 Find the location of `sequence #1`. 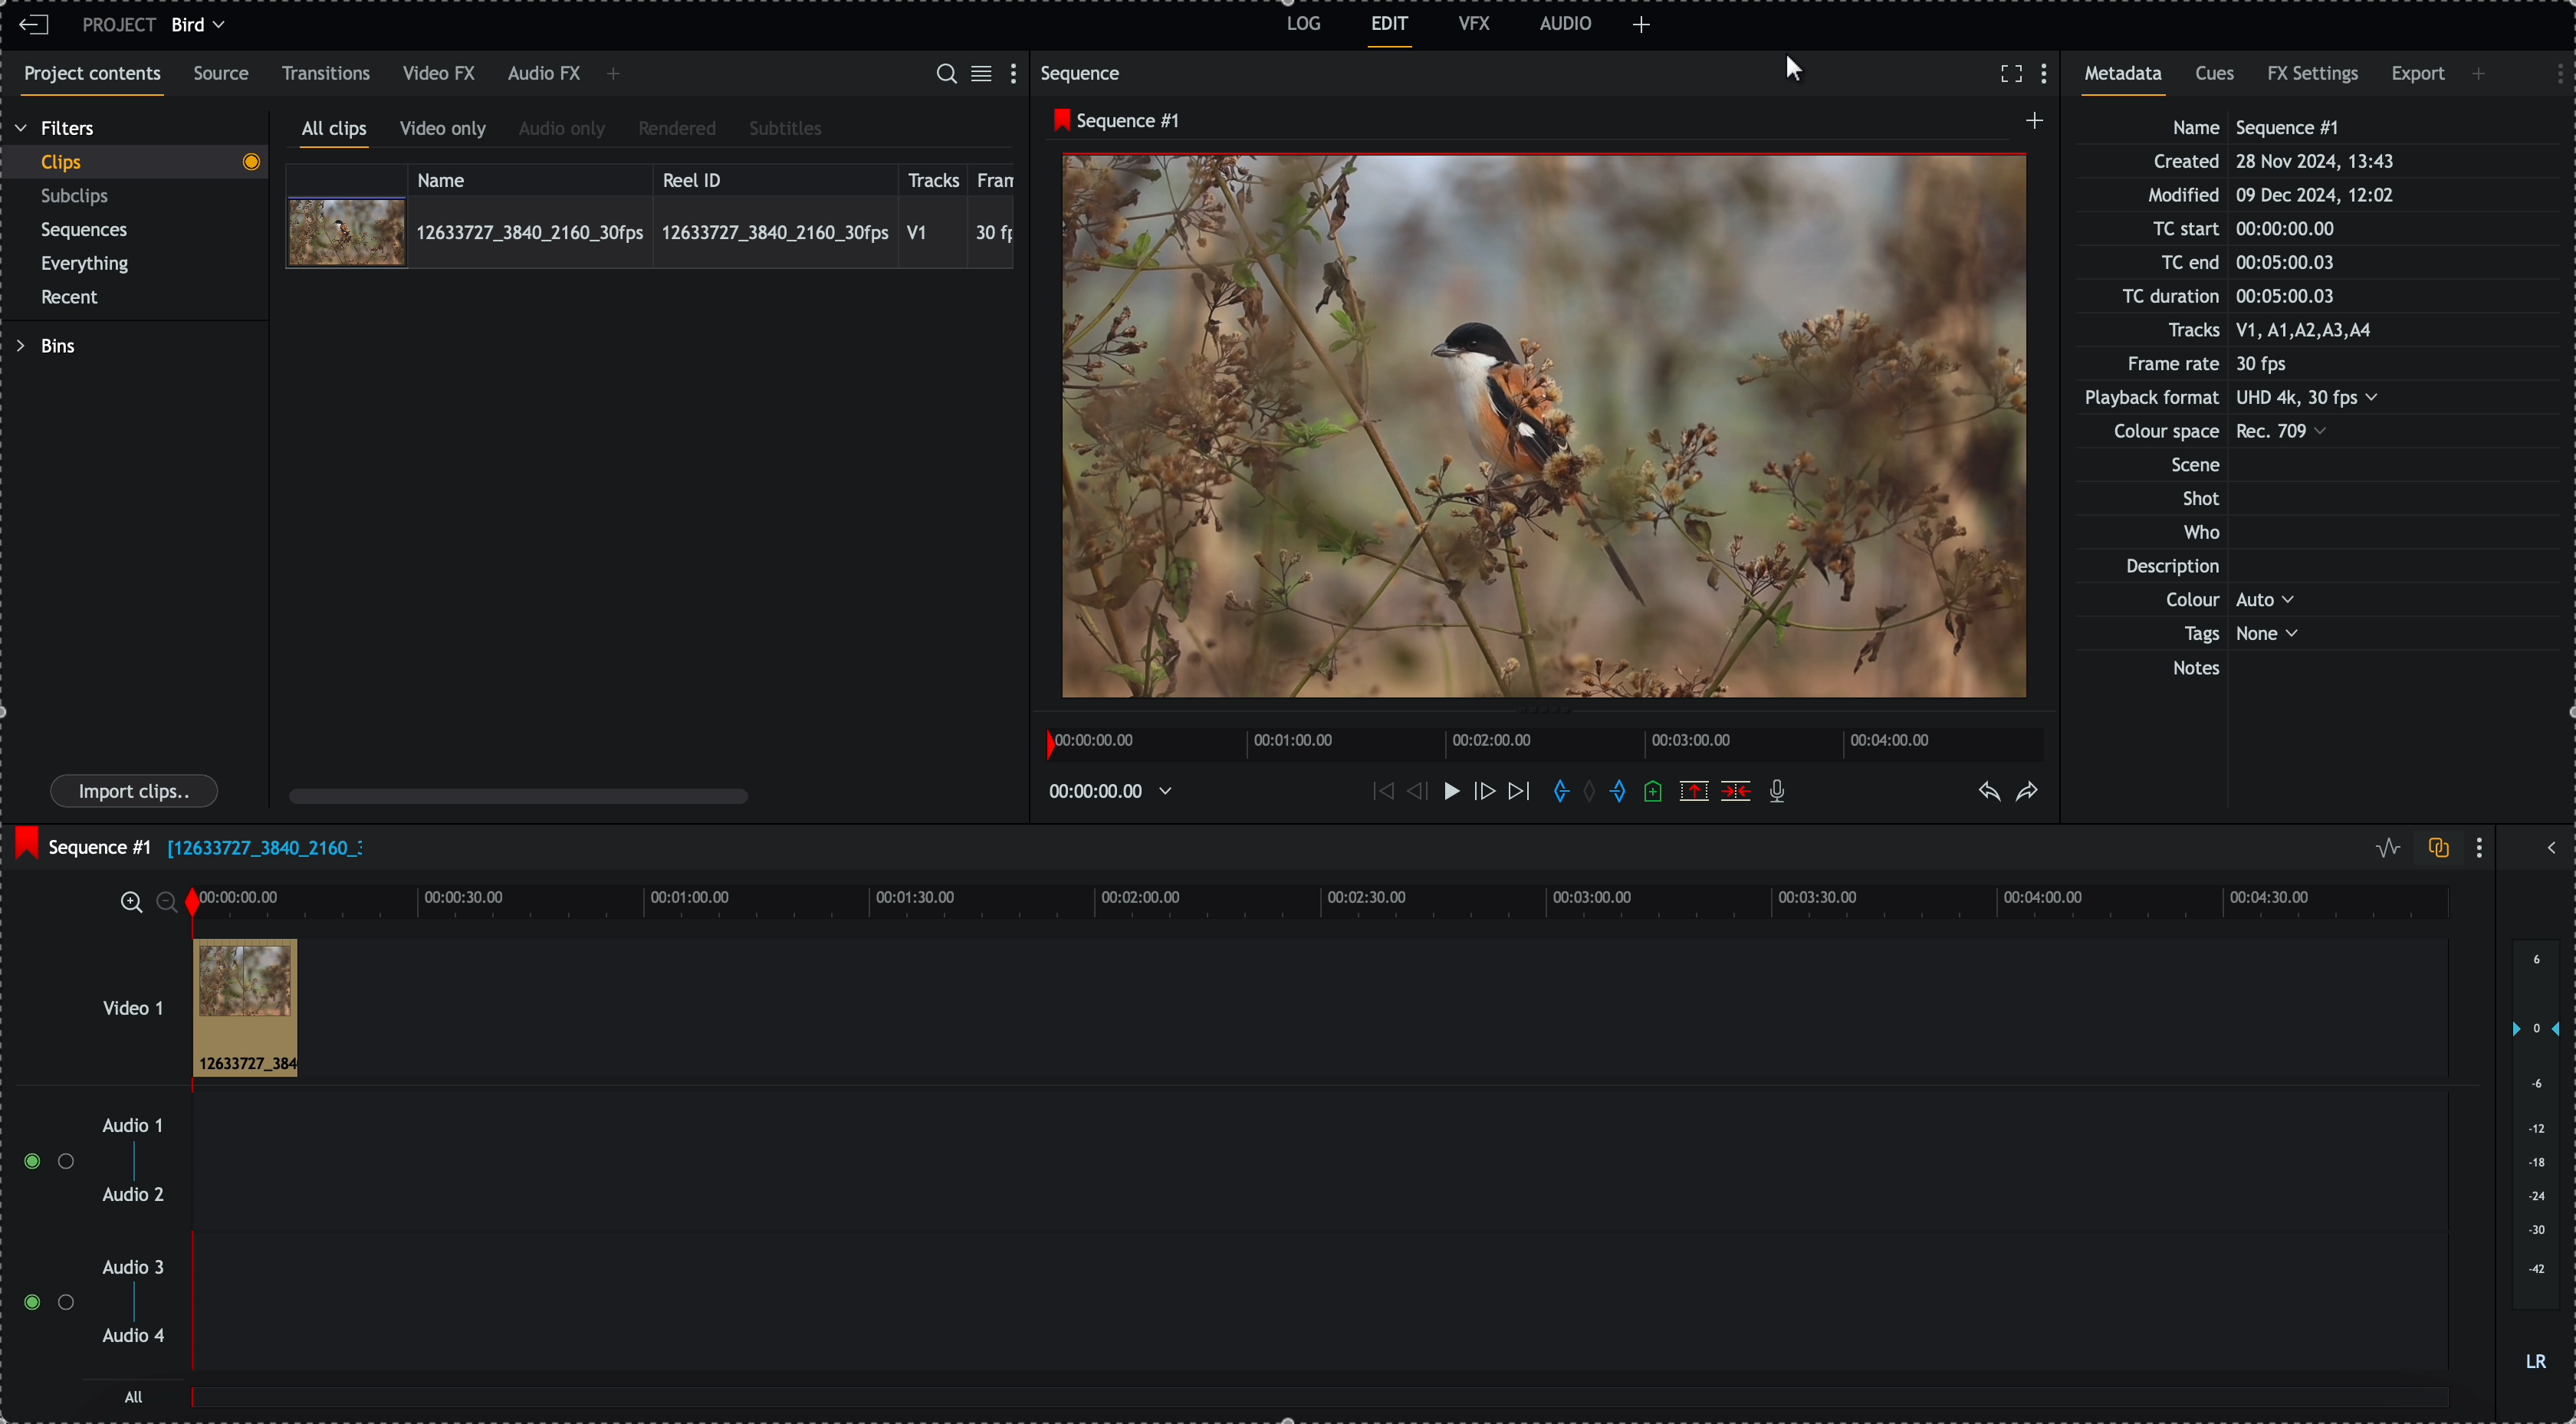

sequence #1 is located at coordinates (1111, 121).